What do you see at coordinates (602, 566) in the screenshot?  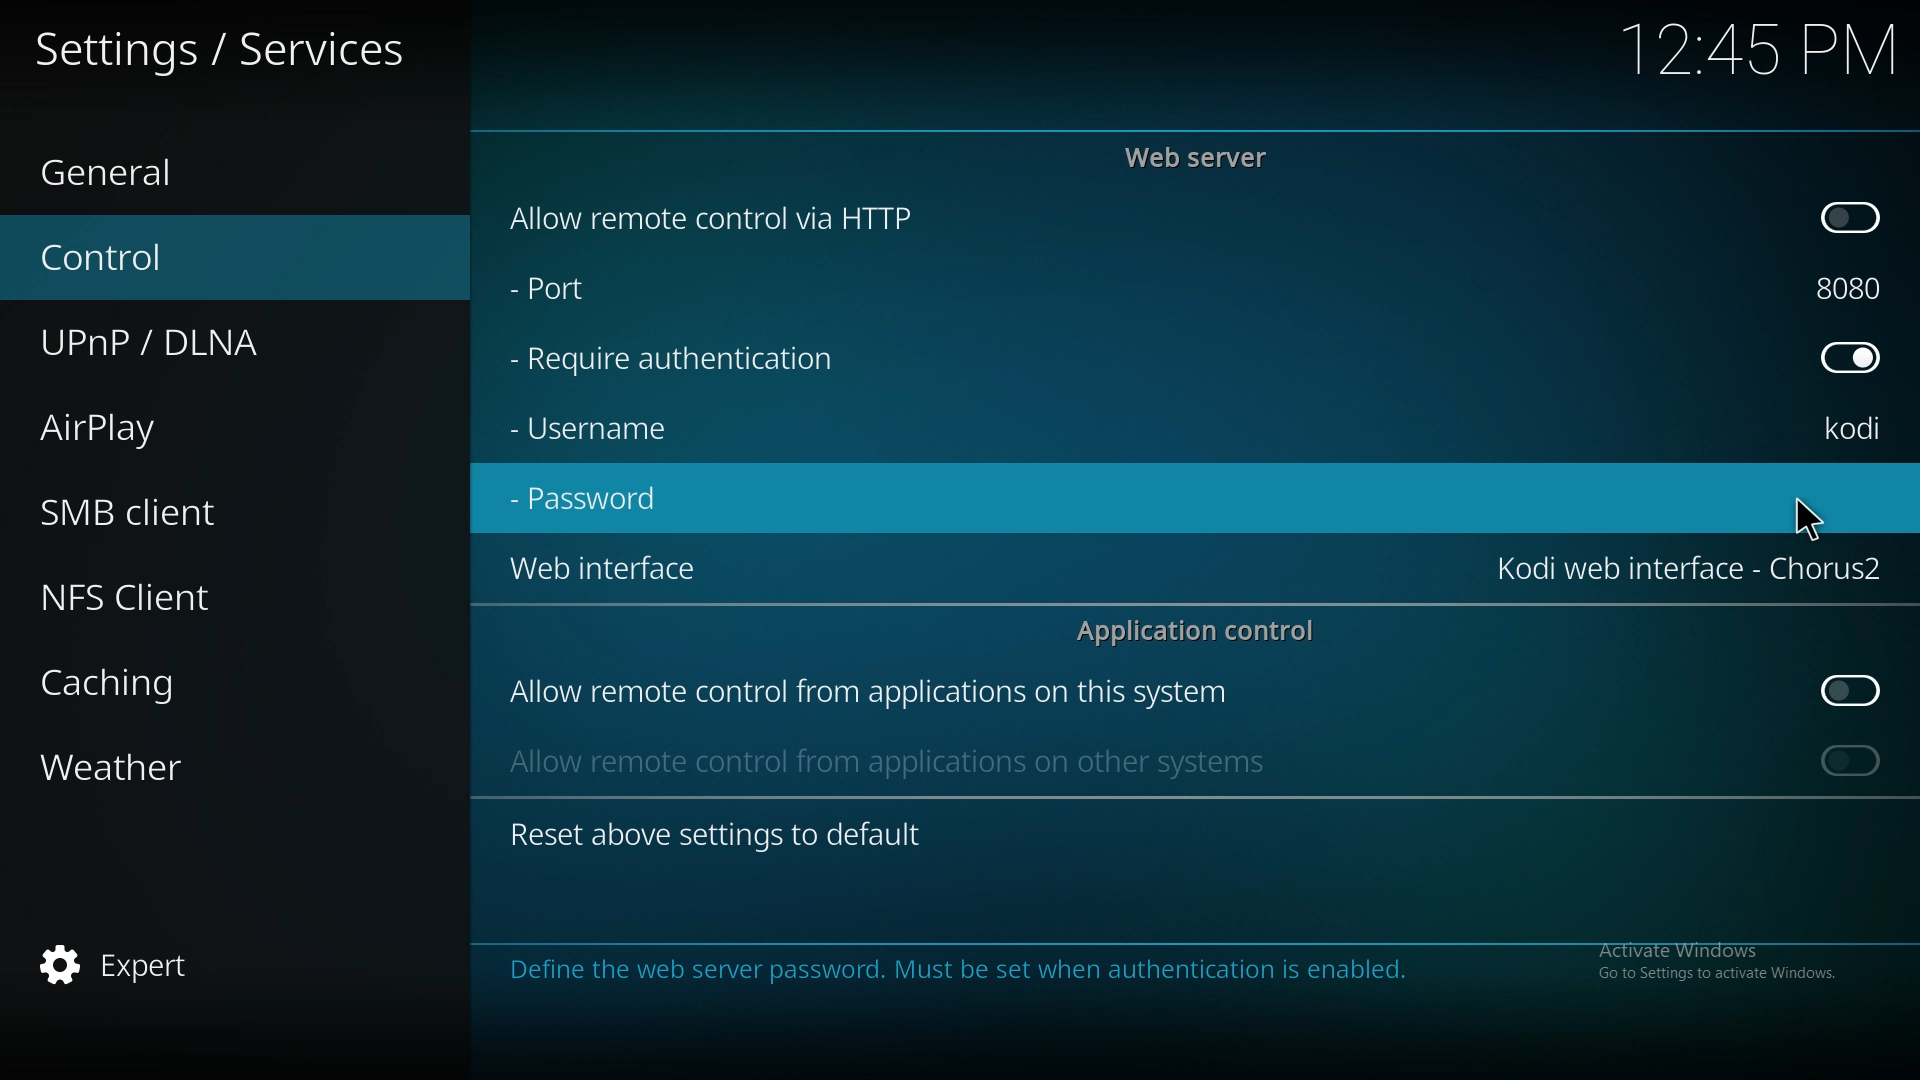 I see `web interface` at bounding box center [602, 566].